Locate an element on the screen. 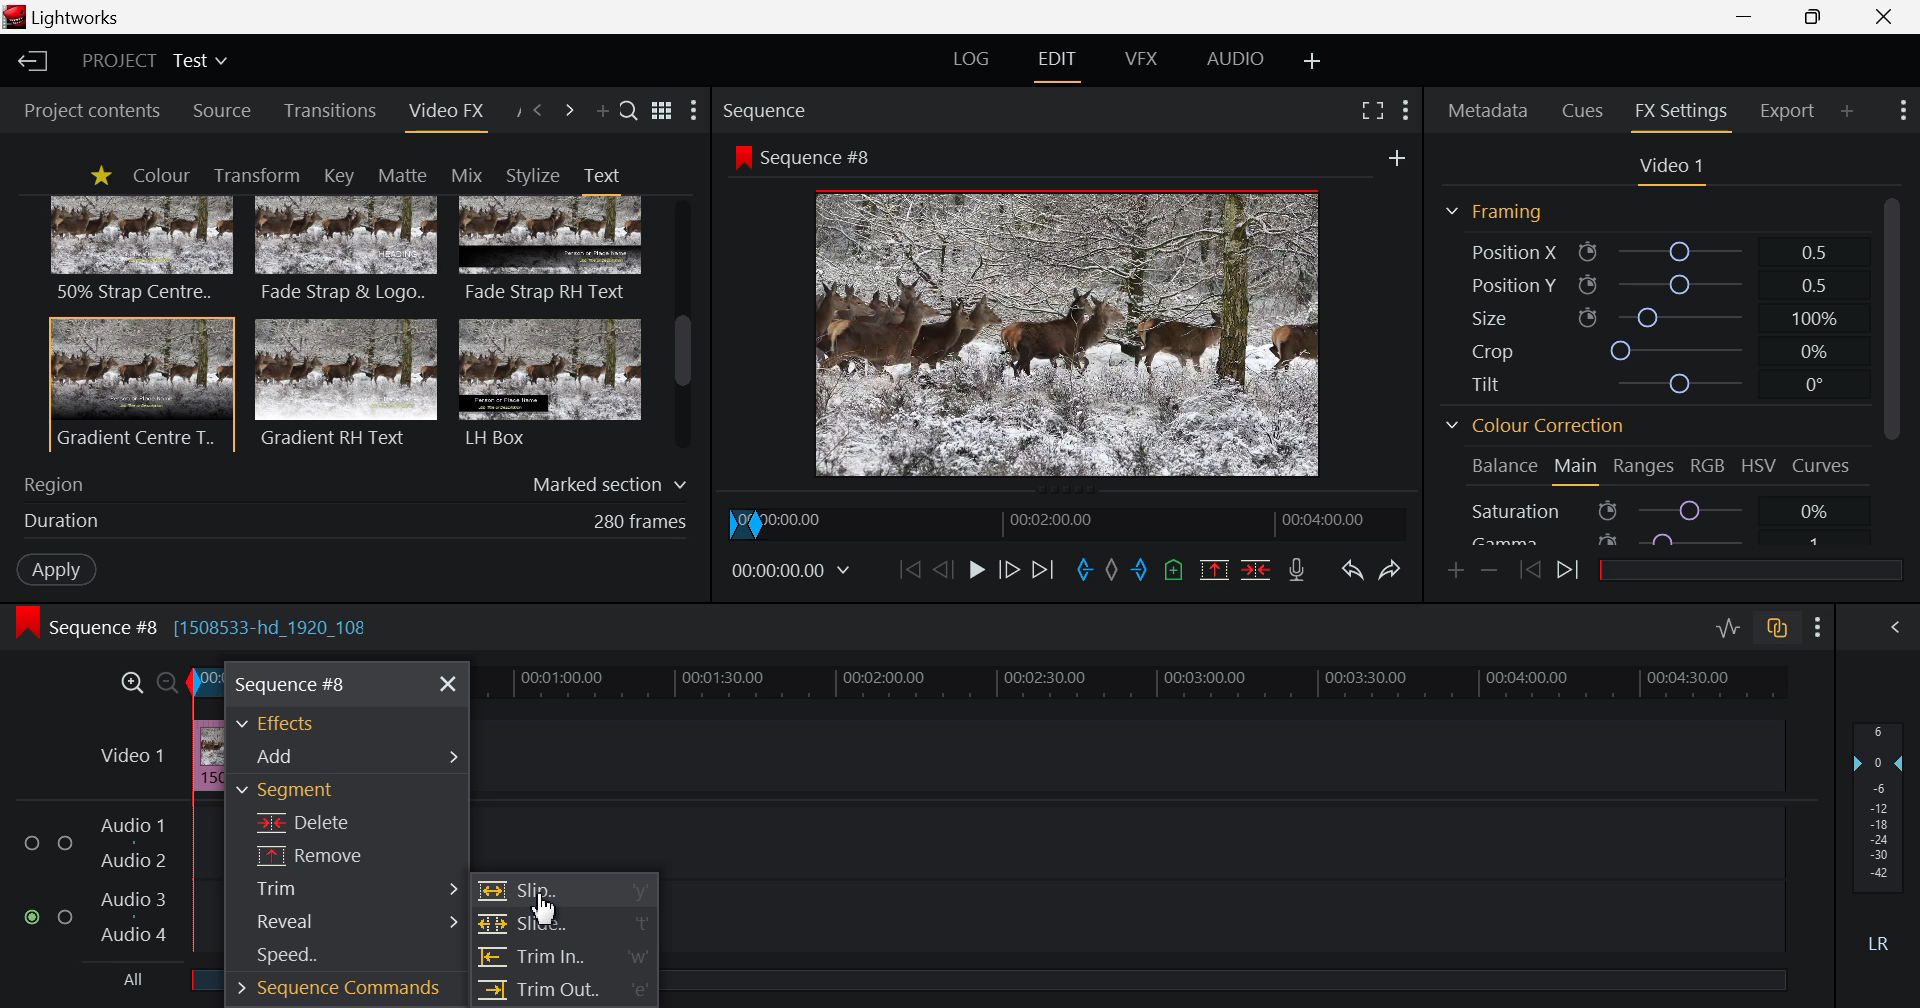  audio 2 is located at coordinates (136, 861).